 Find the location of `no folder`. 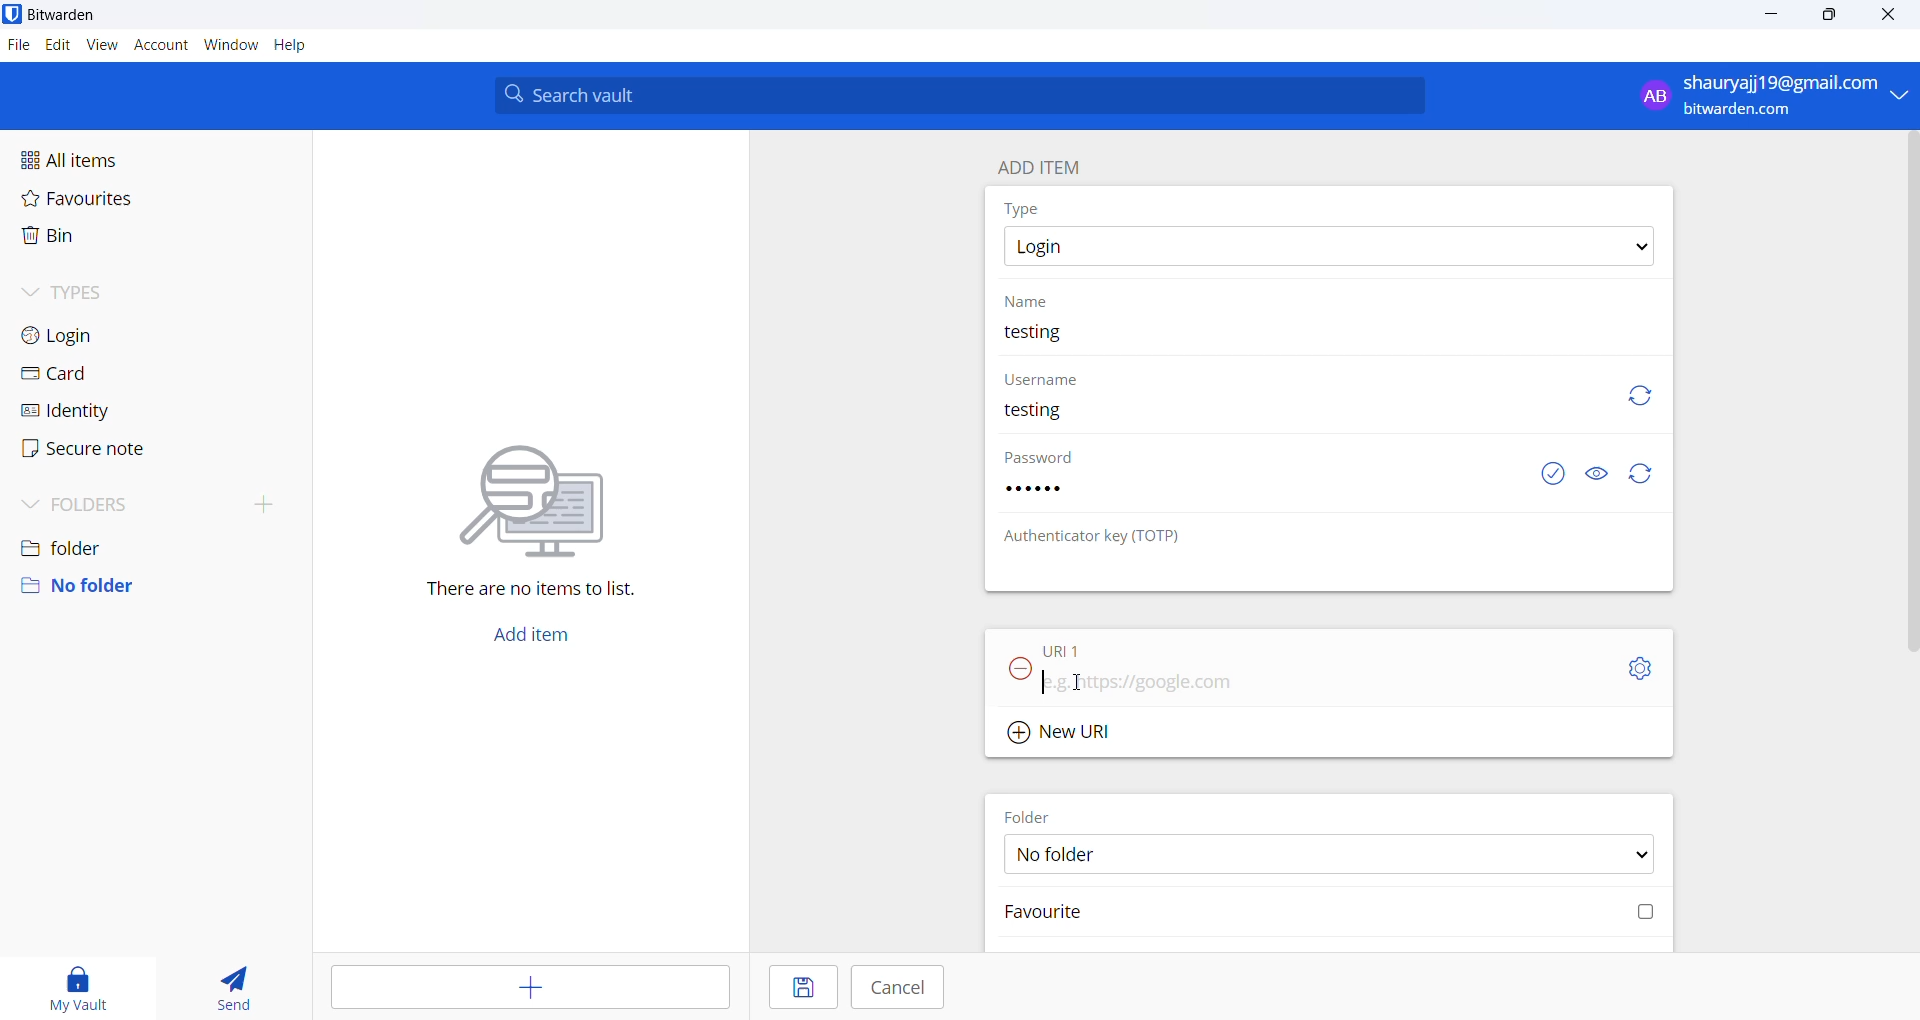

no folder is located at coordinates (148, 586).